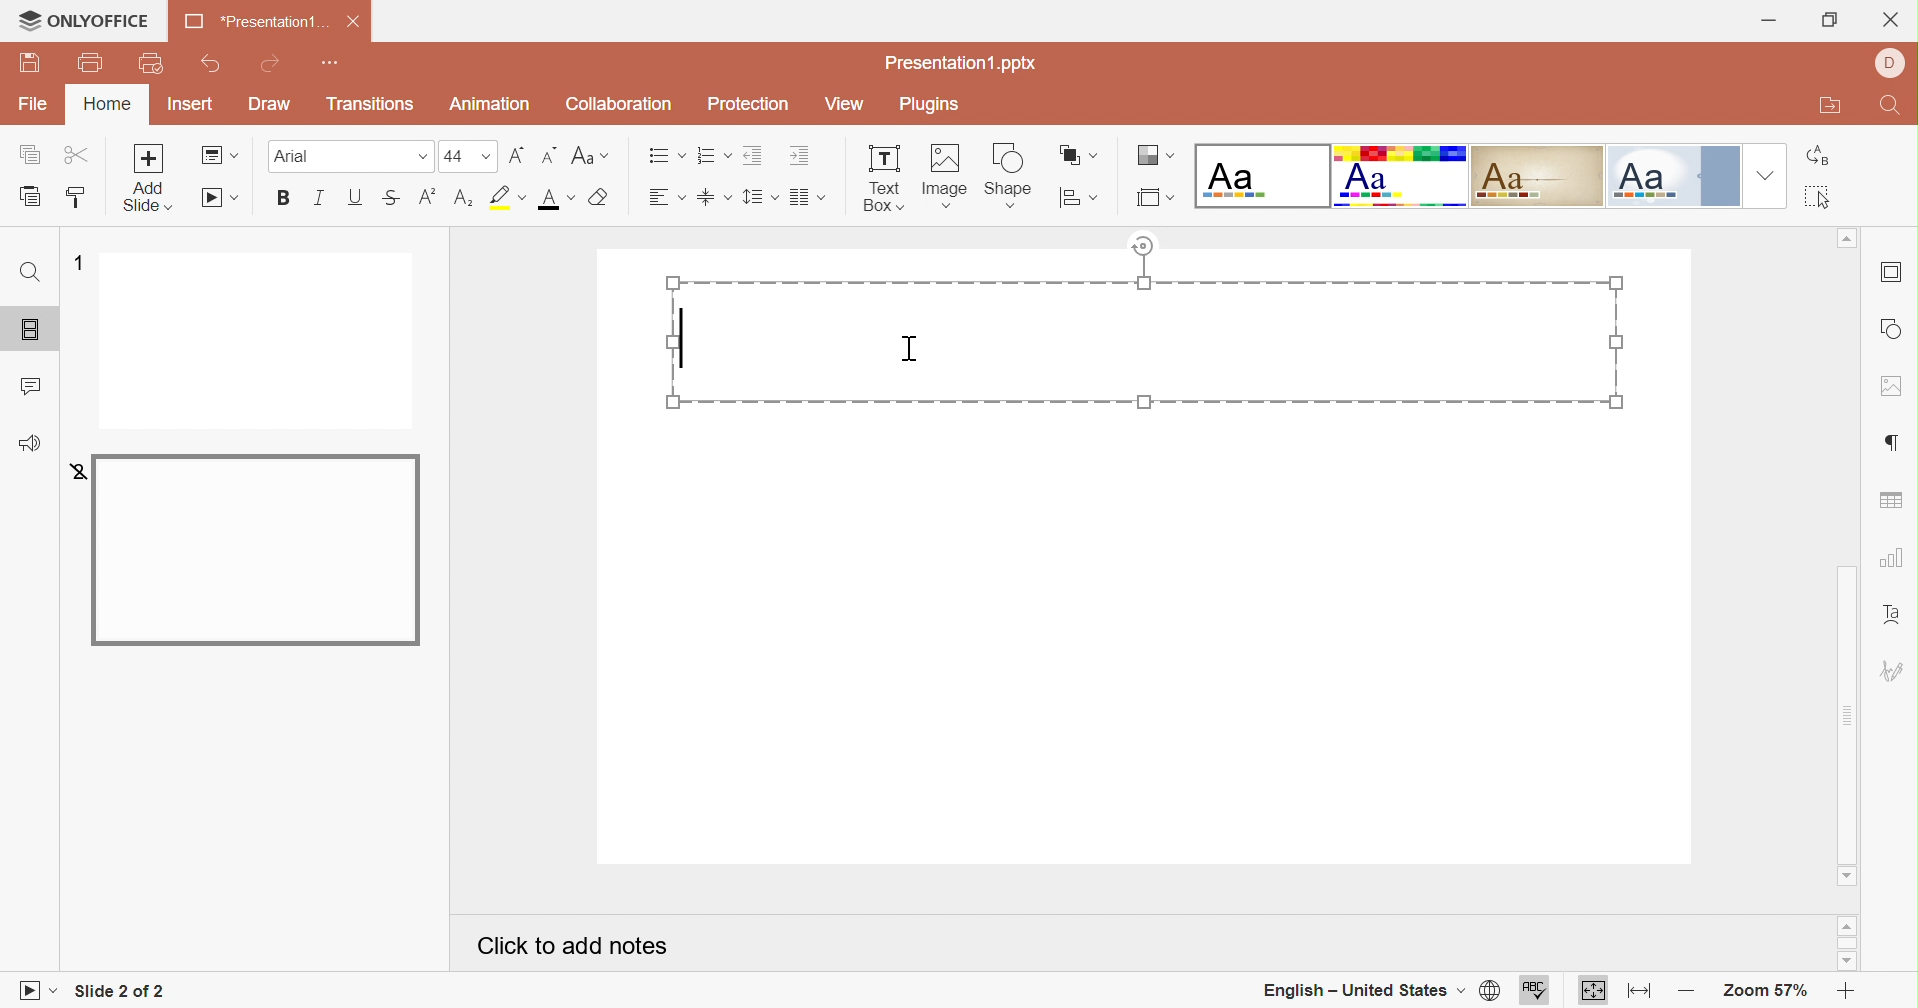 Image resolution: width=1918 pixels, height=1008 pixels. I want to click on Scroll down, so click(1845, 877).